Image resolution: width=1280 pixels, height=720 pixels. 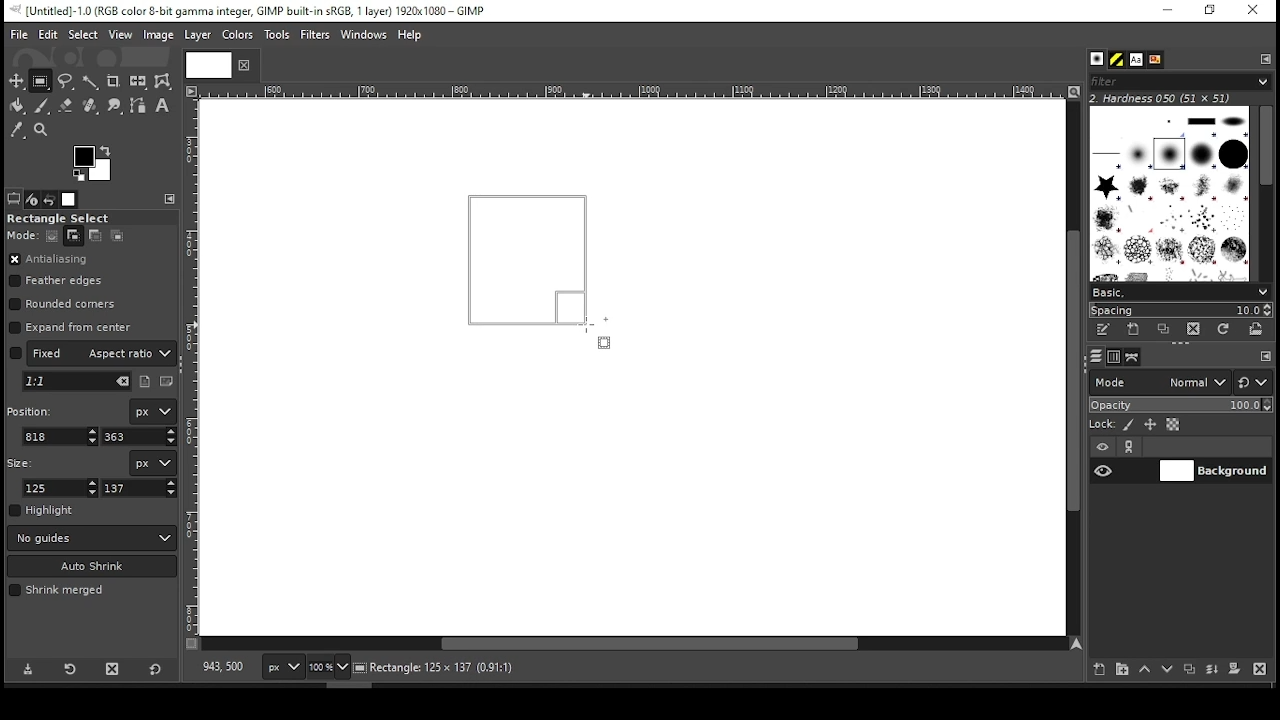 I want to click on , so click(x=205, y=64).